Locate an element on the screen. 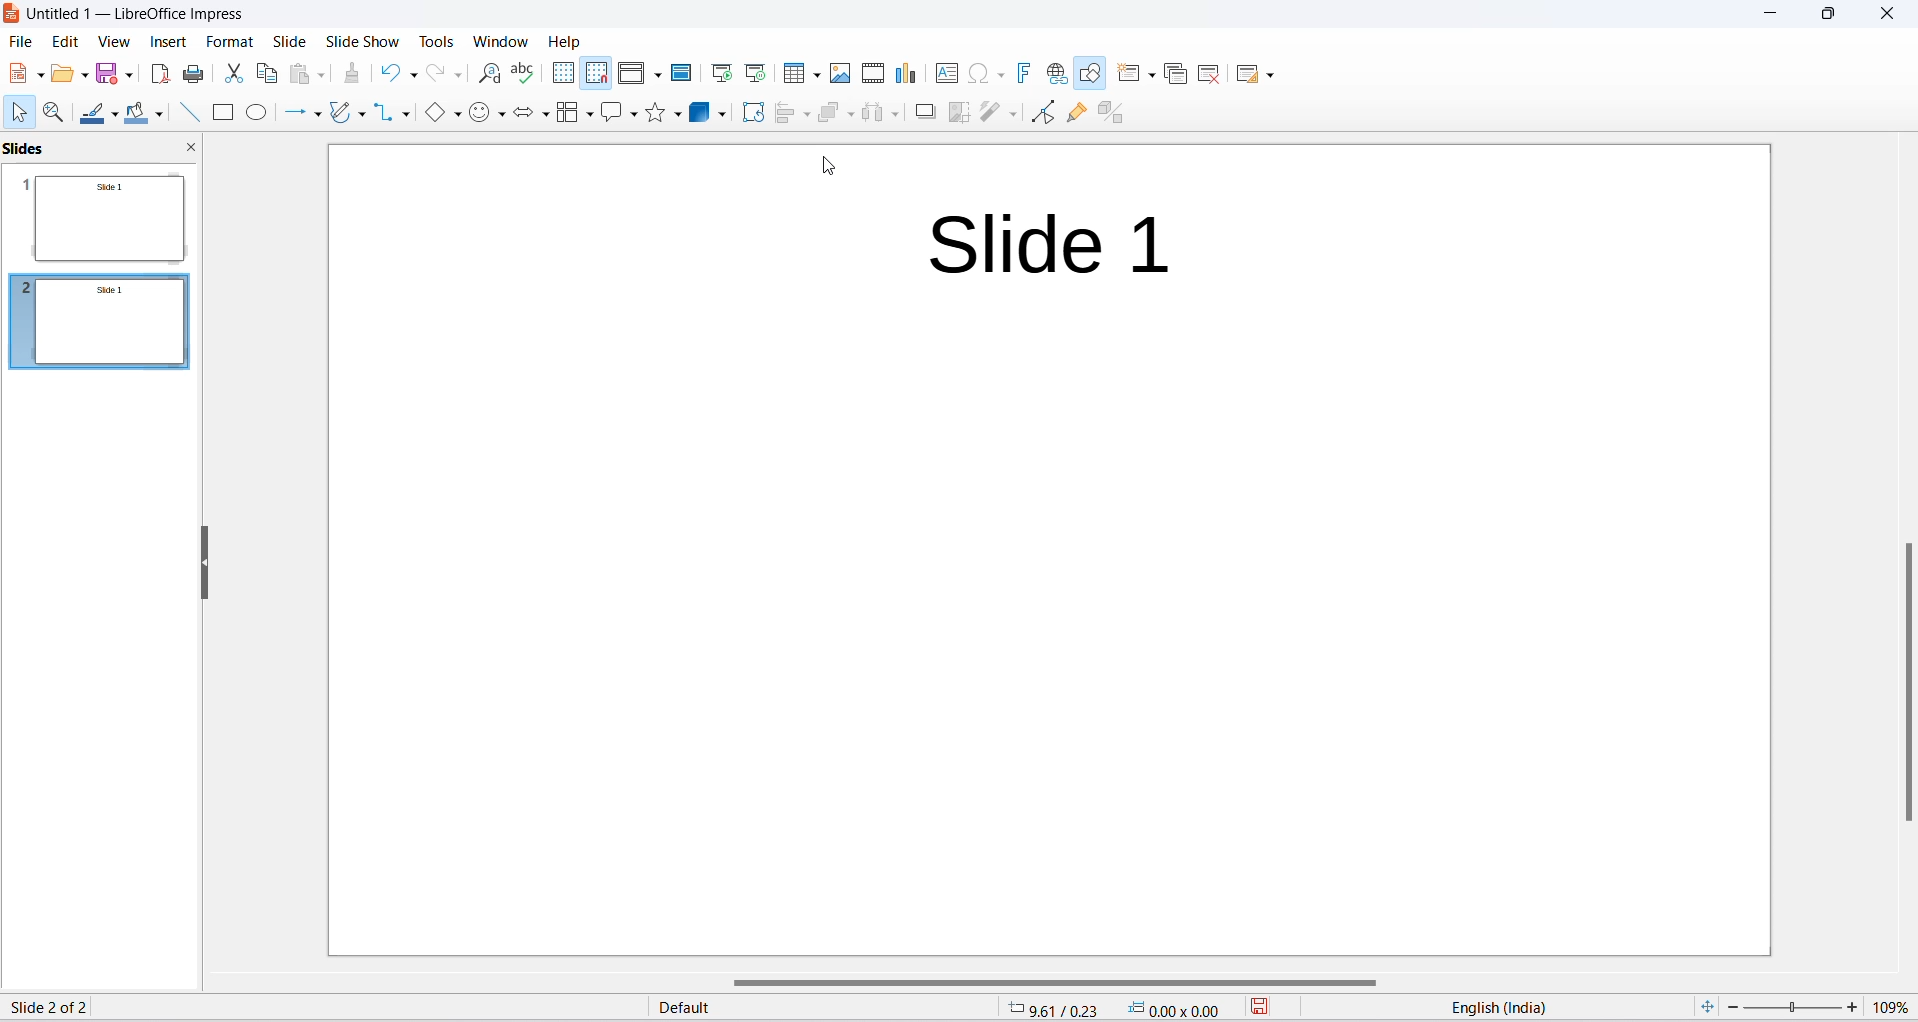  untitled1-libreoffice impress is located at coordinates (141, 12).